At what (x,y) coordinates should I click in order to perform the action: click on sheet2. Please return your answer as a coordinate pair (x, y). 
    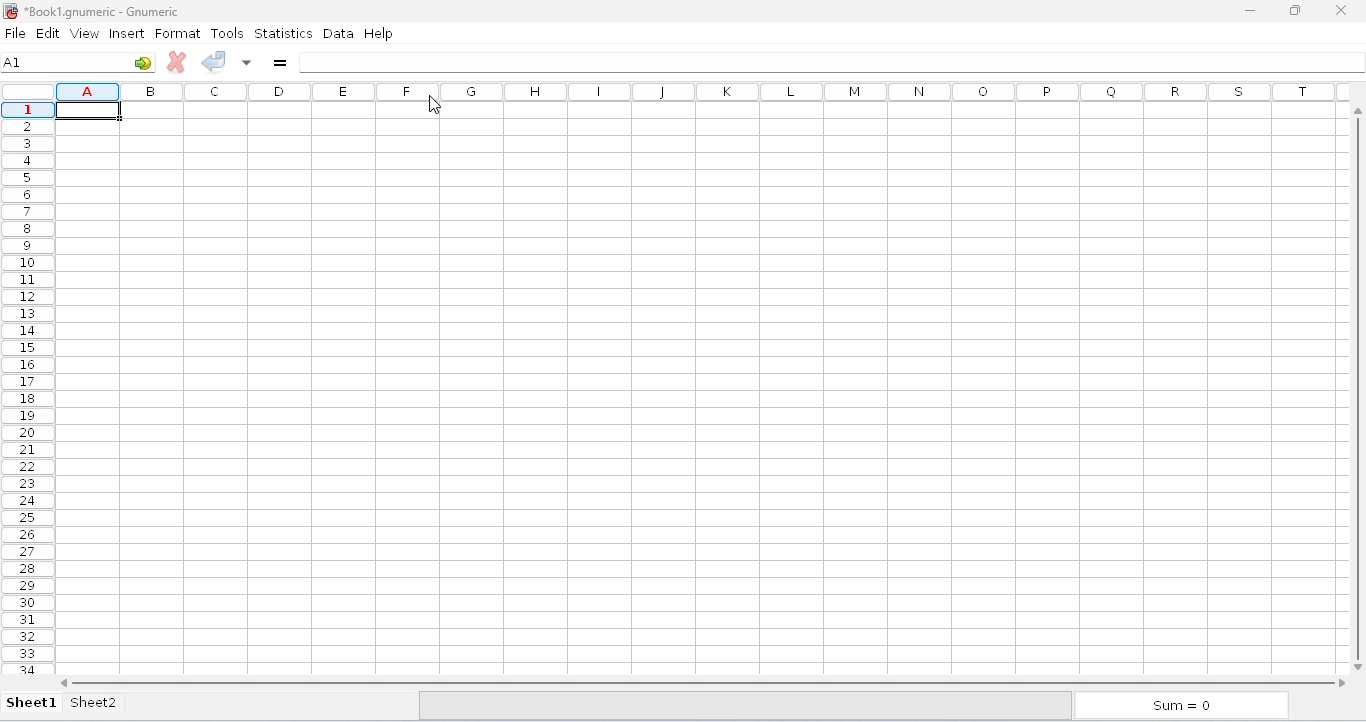
    Looking at the image, I should click on (94, 703).